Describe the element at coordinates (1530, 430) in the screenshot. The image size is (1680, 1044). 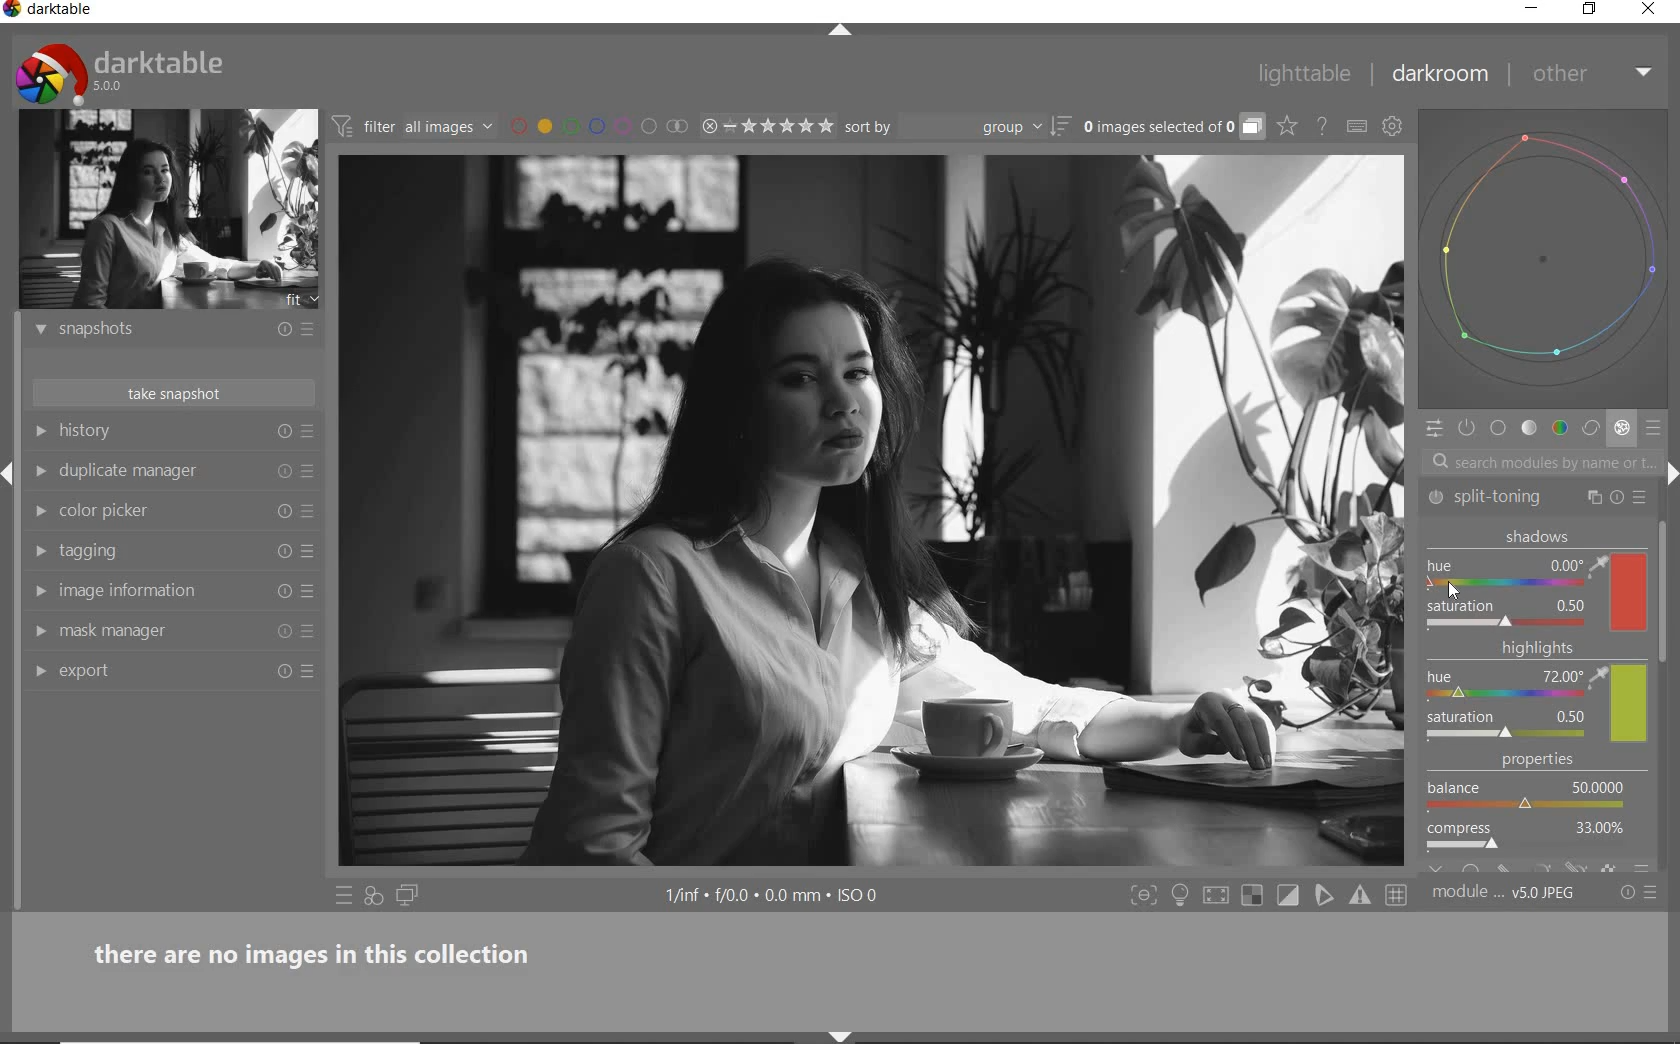
I see `tone` at that location.